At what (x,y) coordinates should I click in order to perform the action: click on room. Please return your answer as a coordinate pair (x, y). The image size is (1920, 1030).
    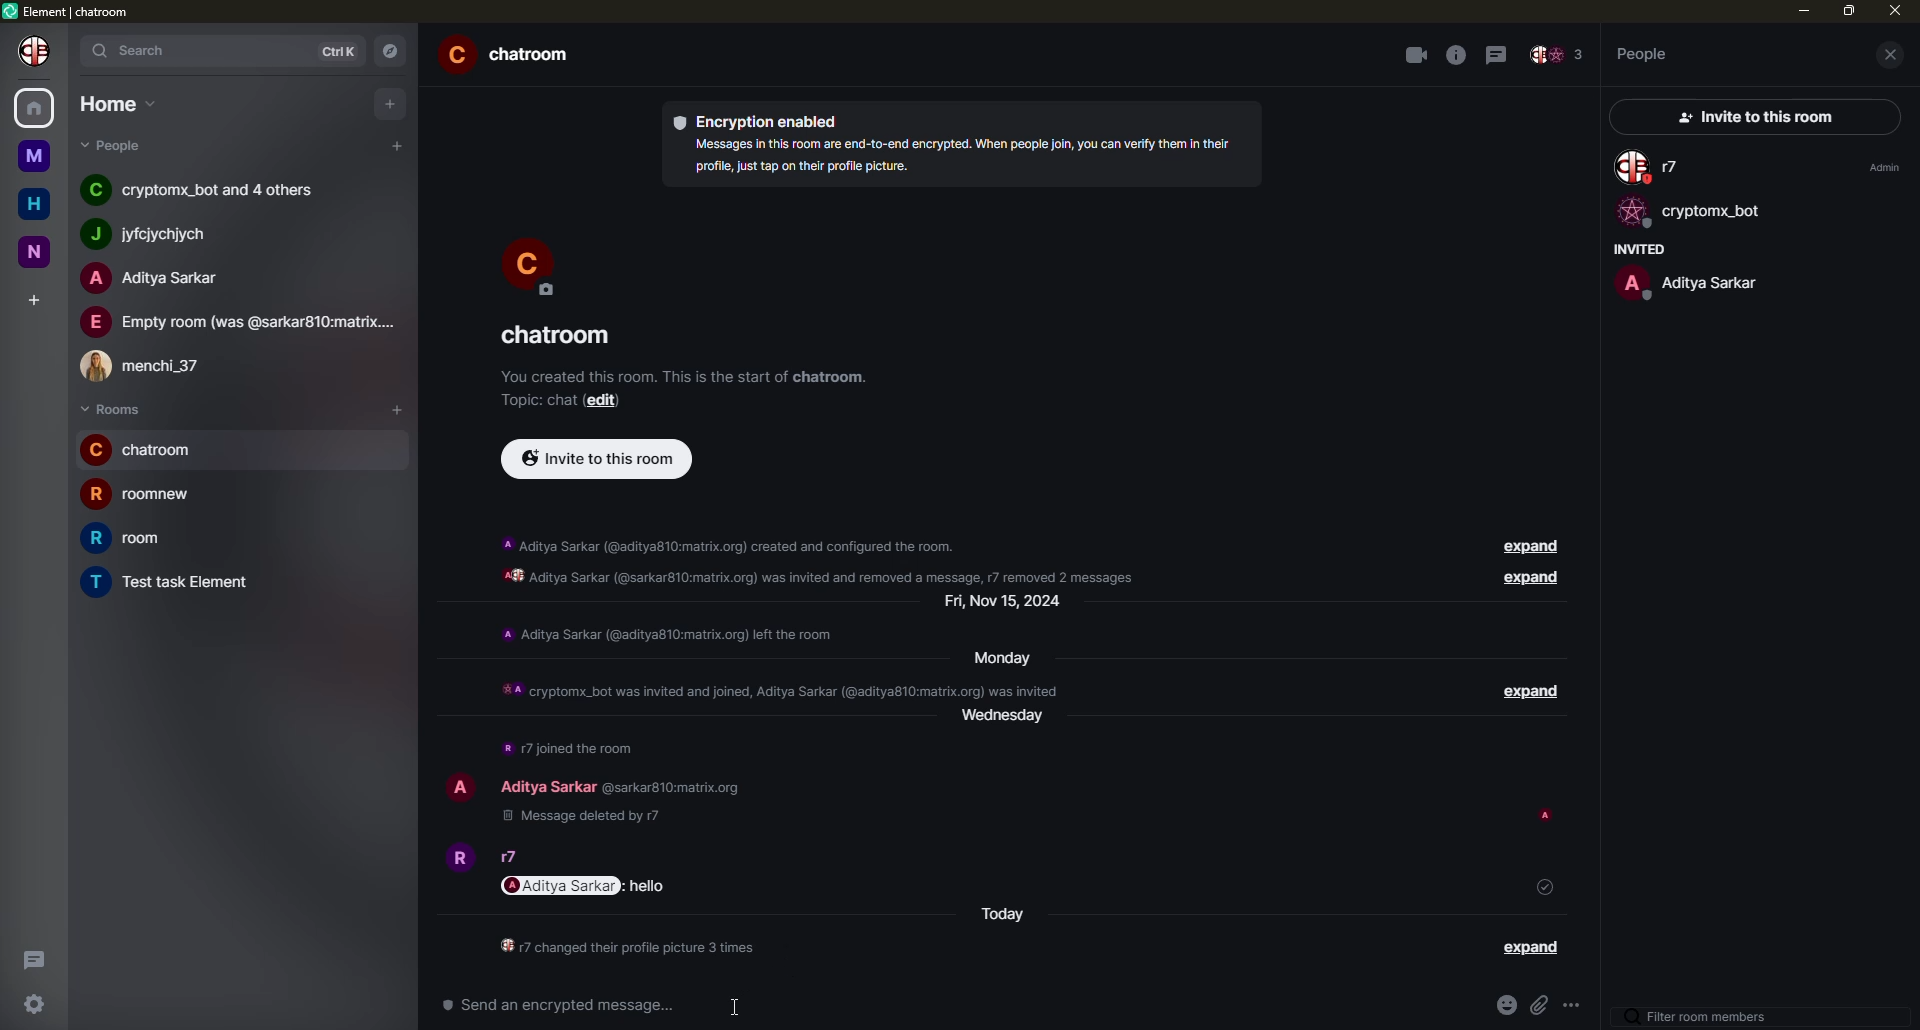
    Looking at the image, I should click on (141, 539).